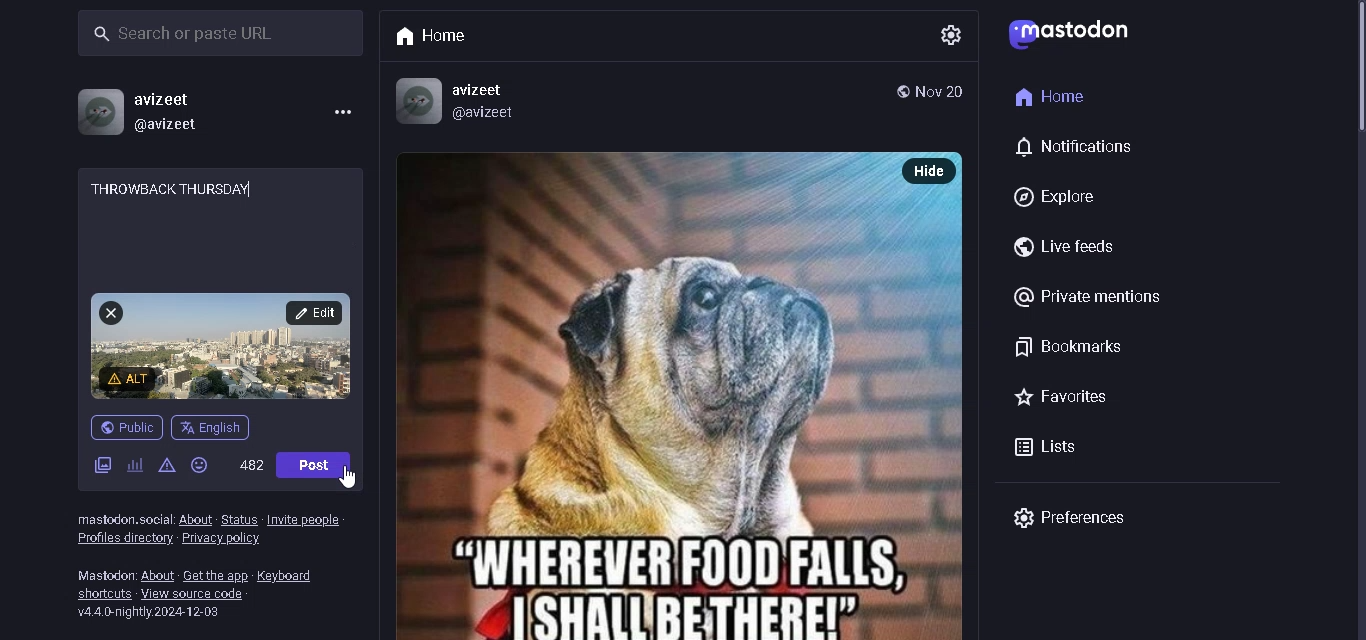 The height and width of the screenshot is (640, 1366). I want to click on add content warning, so click(131, 379).